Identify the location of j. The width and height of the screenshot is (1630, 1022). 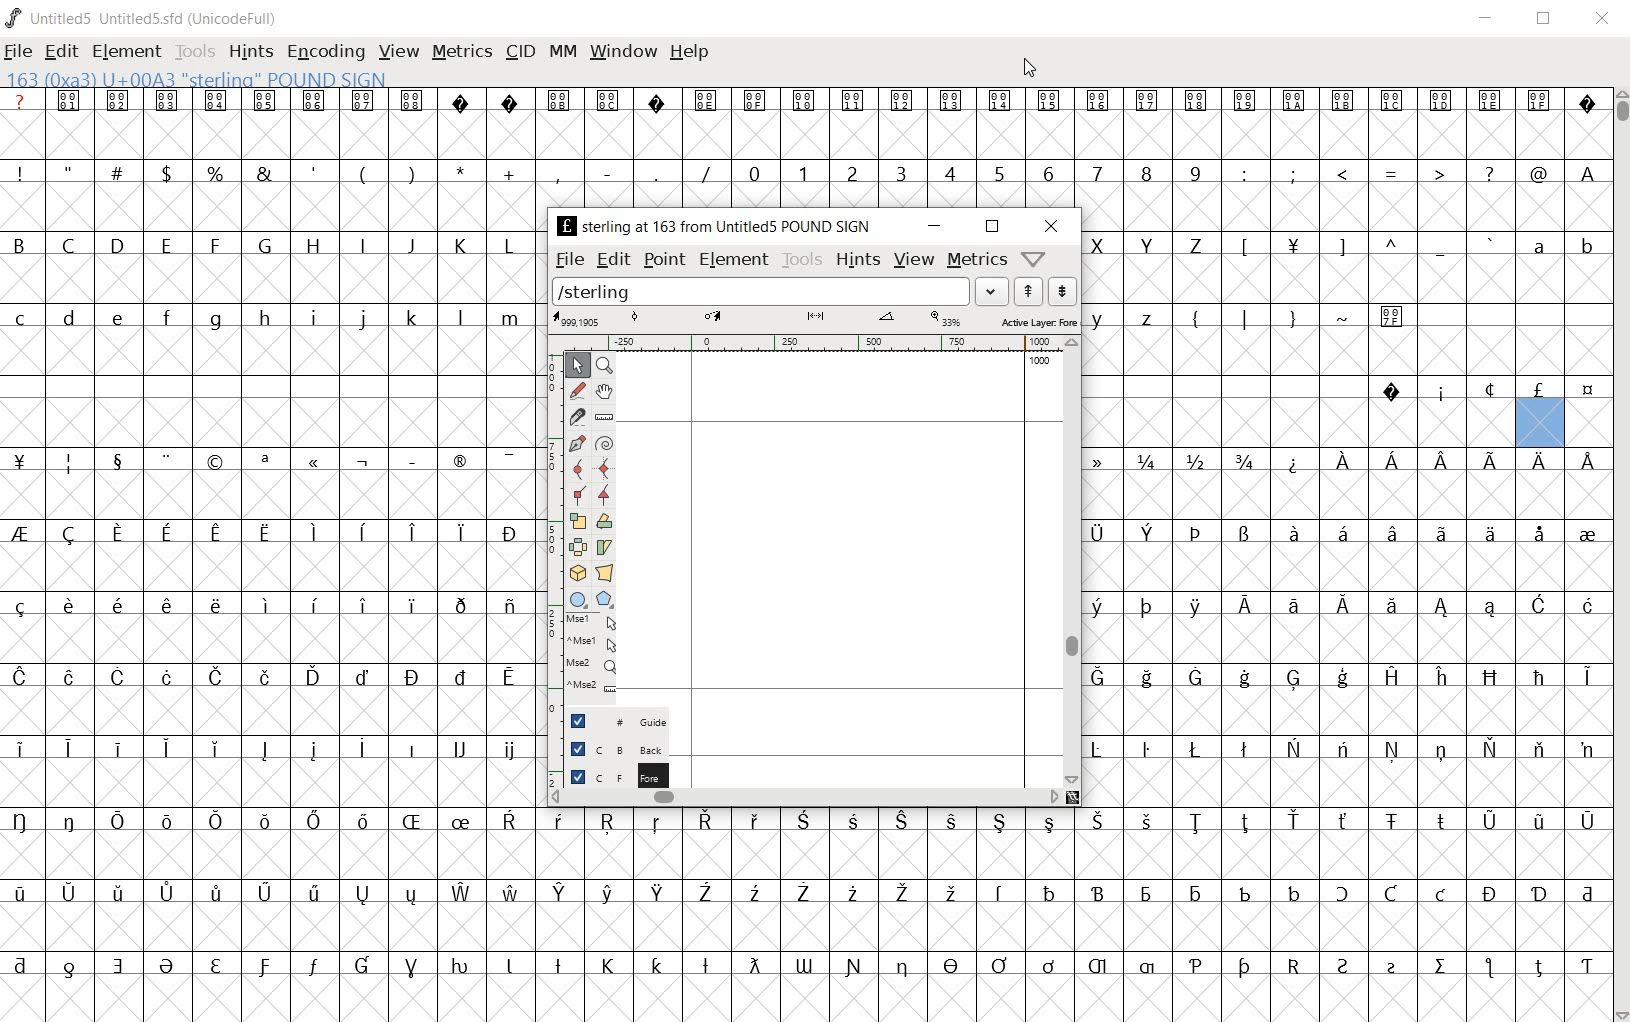
(363, 320).